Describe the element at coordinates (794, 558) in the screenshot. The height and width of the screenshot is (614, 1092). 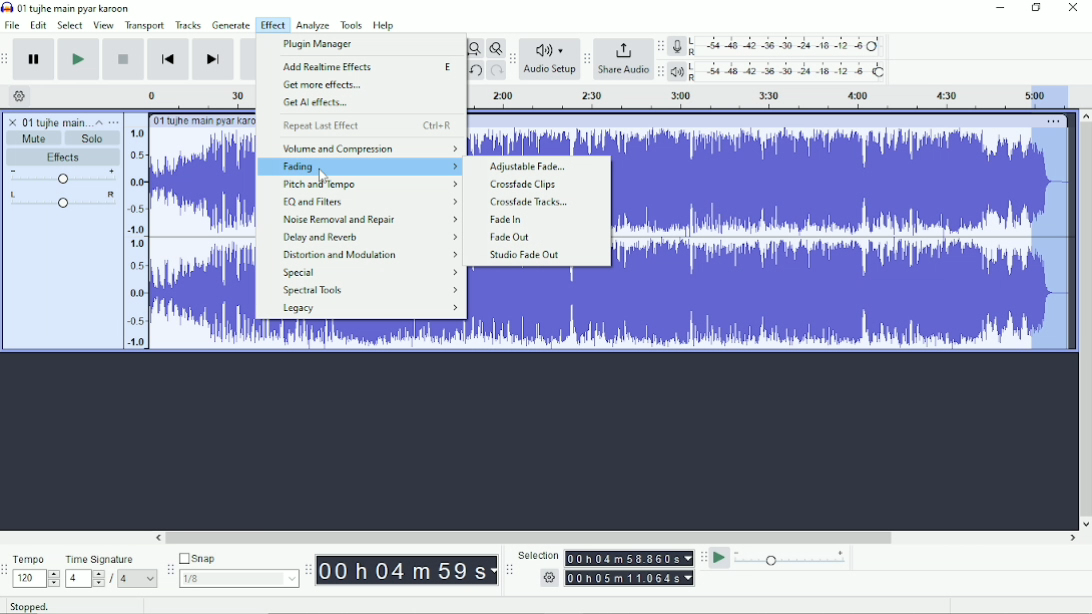
I see `Playback speed` at that location.